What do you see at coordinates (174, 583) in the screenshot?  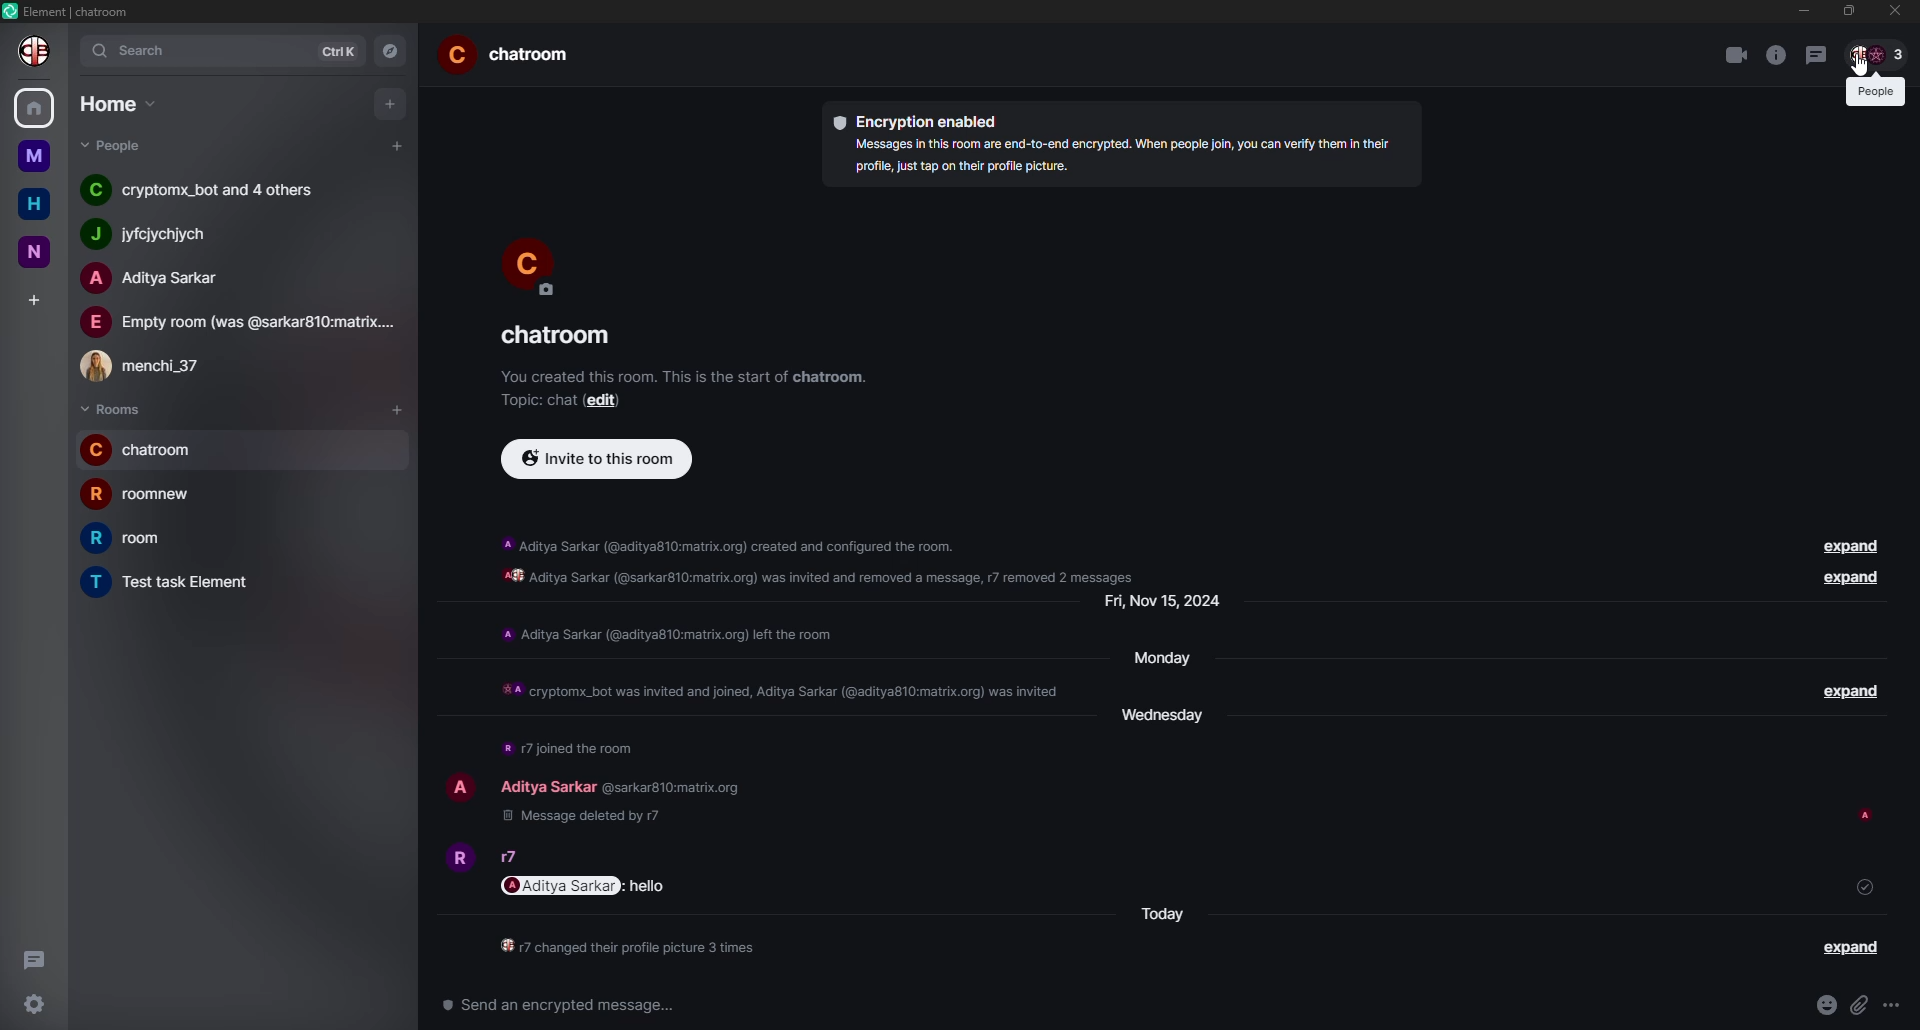 I see `room` at bounding box center [174, 583].